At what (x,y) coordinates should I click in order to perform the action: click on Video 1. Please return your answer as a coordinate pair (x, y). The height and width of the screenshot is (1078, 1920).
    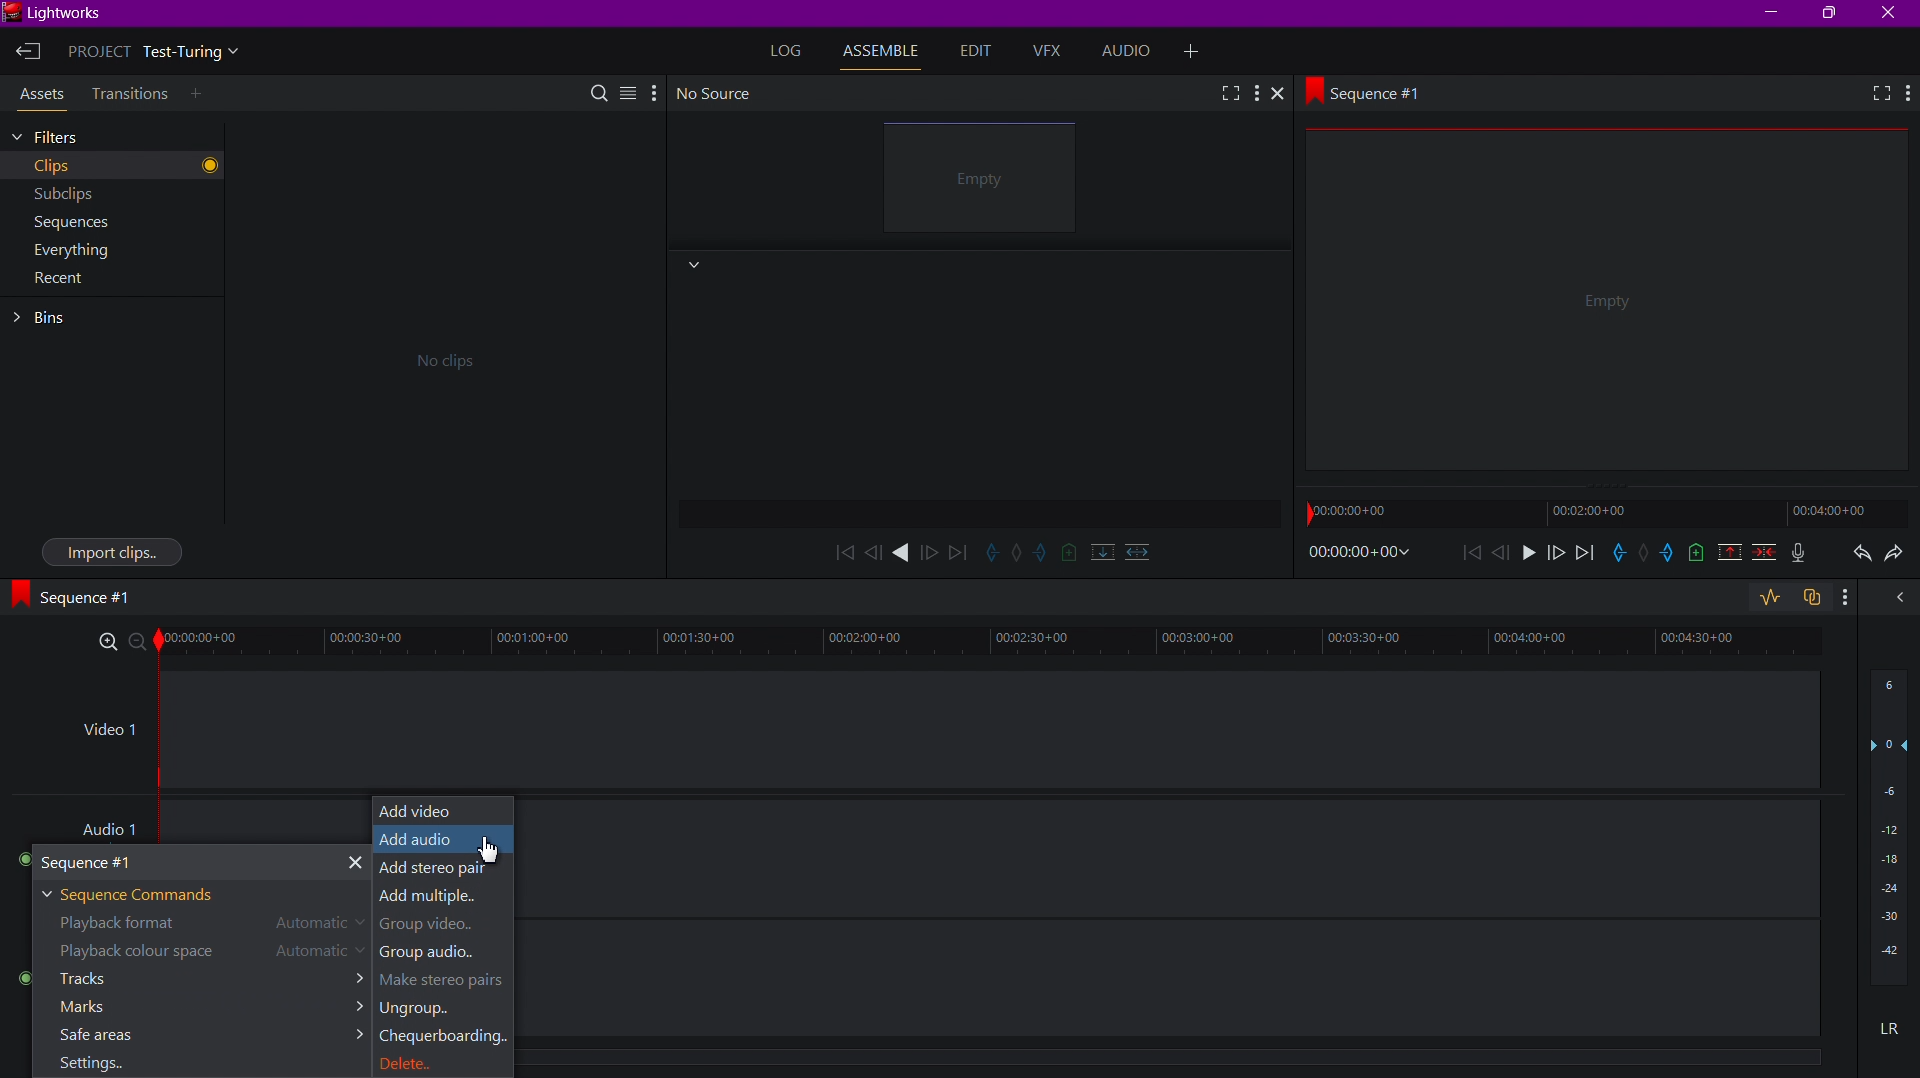
    Looking at the image, I should click on (106, 735).